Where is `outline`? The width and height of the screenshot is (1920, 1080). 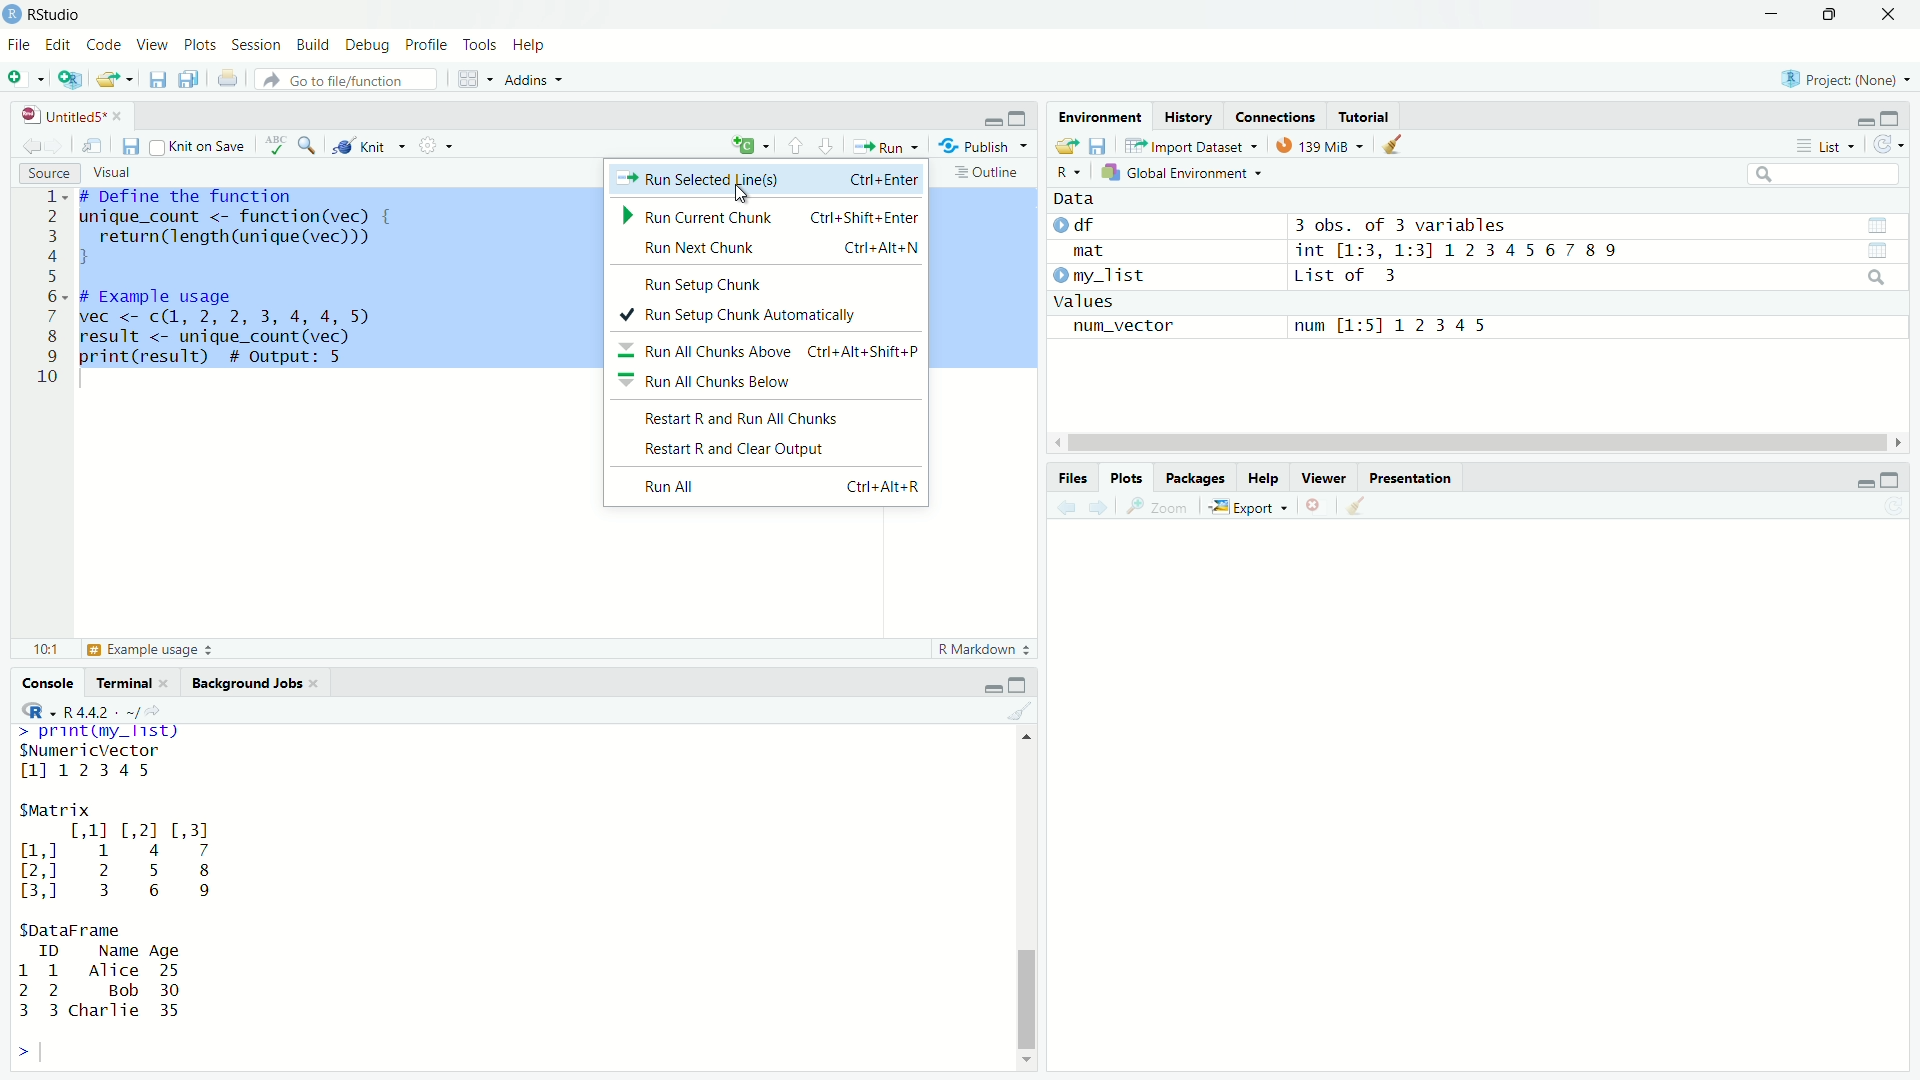
outline is located at coordinates (992, 173).